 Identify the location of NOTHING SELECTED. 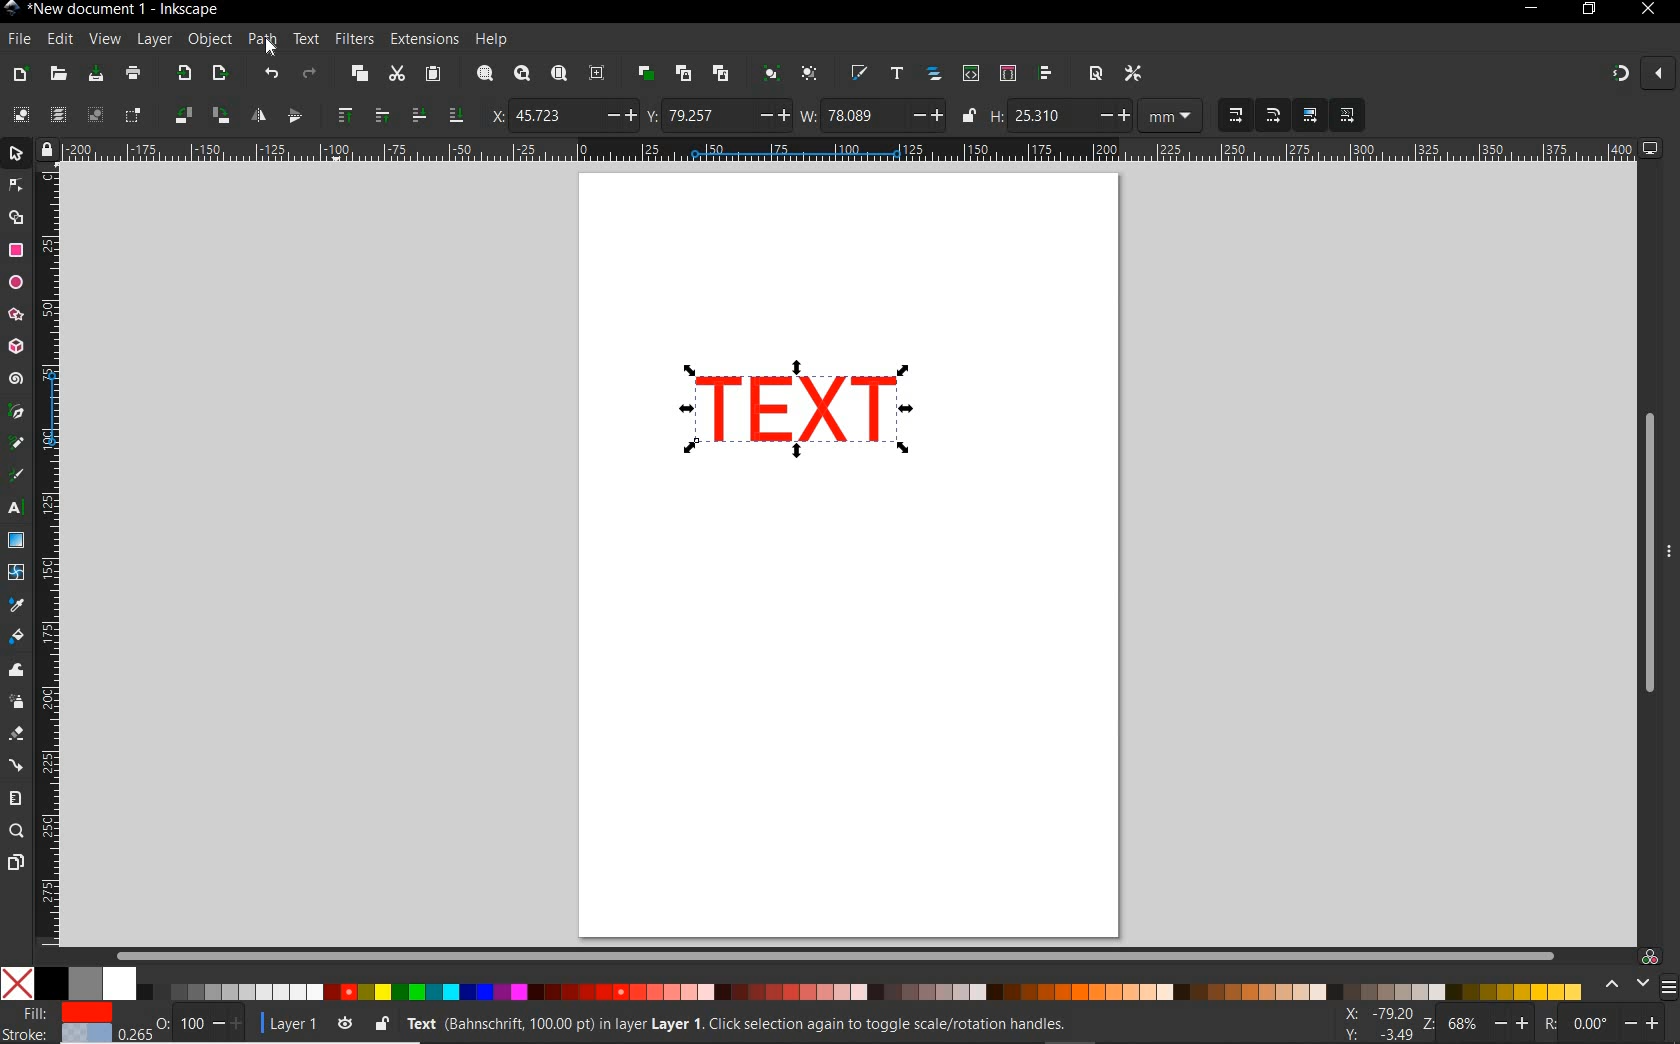
(200, 1027).